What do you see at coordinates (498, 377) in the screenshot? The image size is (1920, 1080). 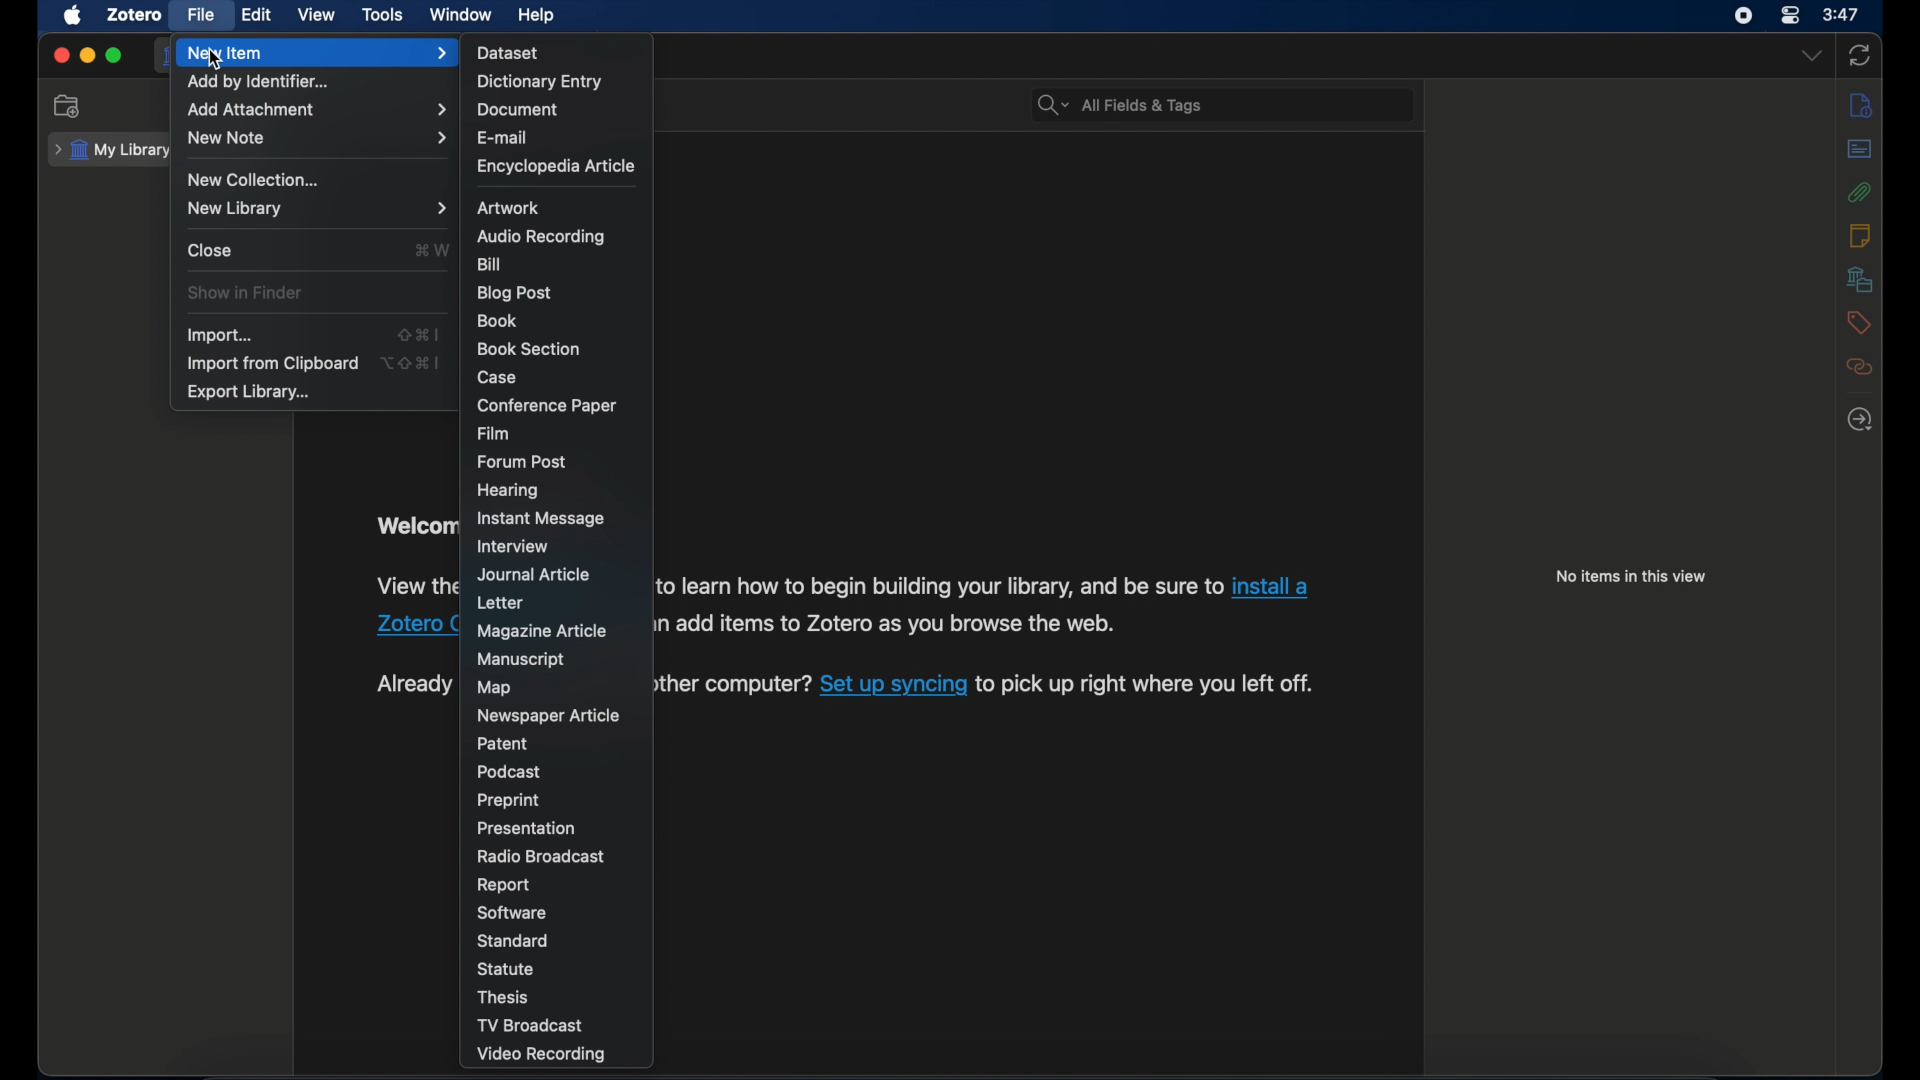 I see `case` at bounding box center [498, 377].